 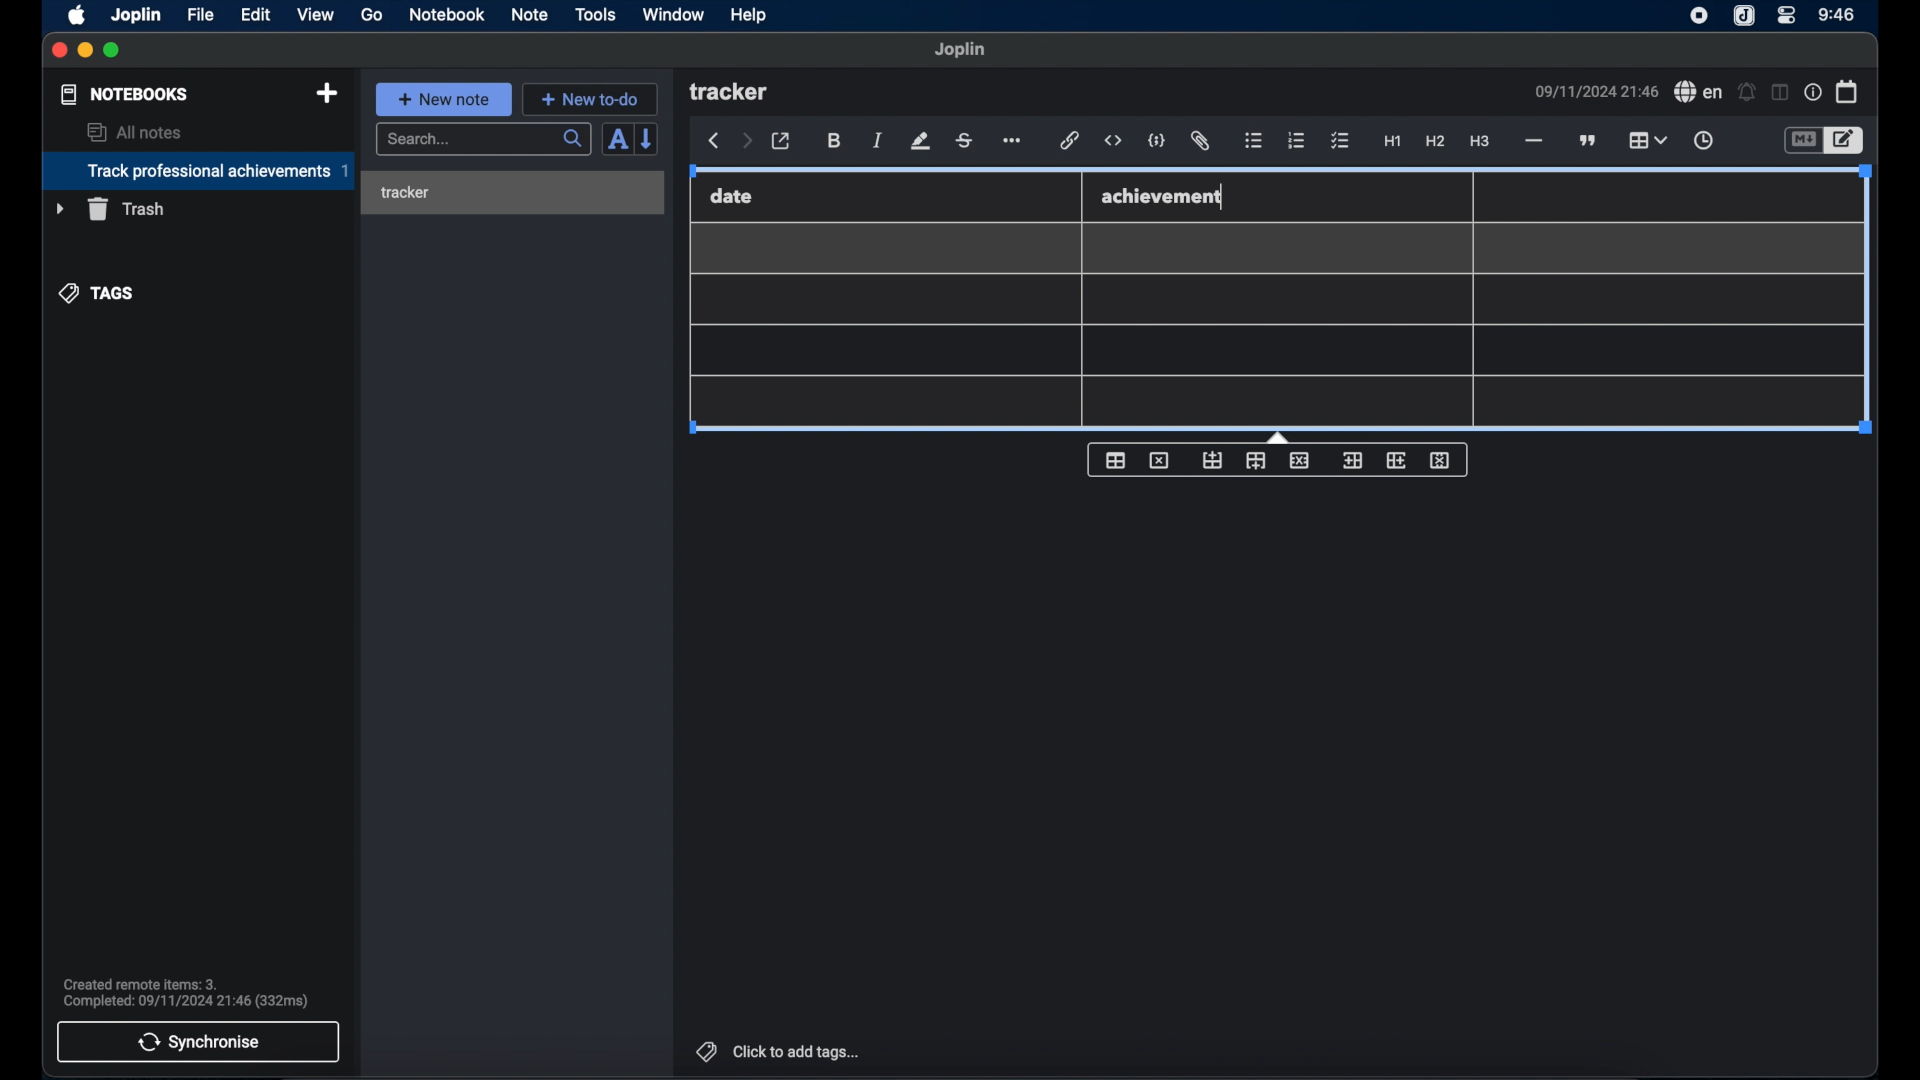 What do you see at coordinates (315, 14) in the screenshot?
I see `view` at bounding box center [315, 14].